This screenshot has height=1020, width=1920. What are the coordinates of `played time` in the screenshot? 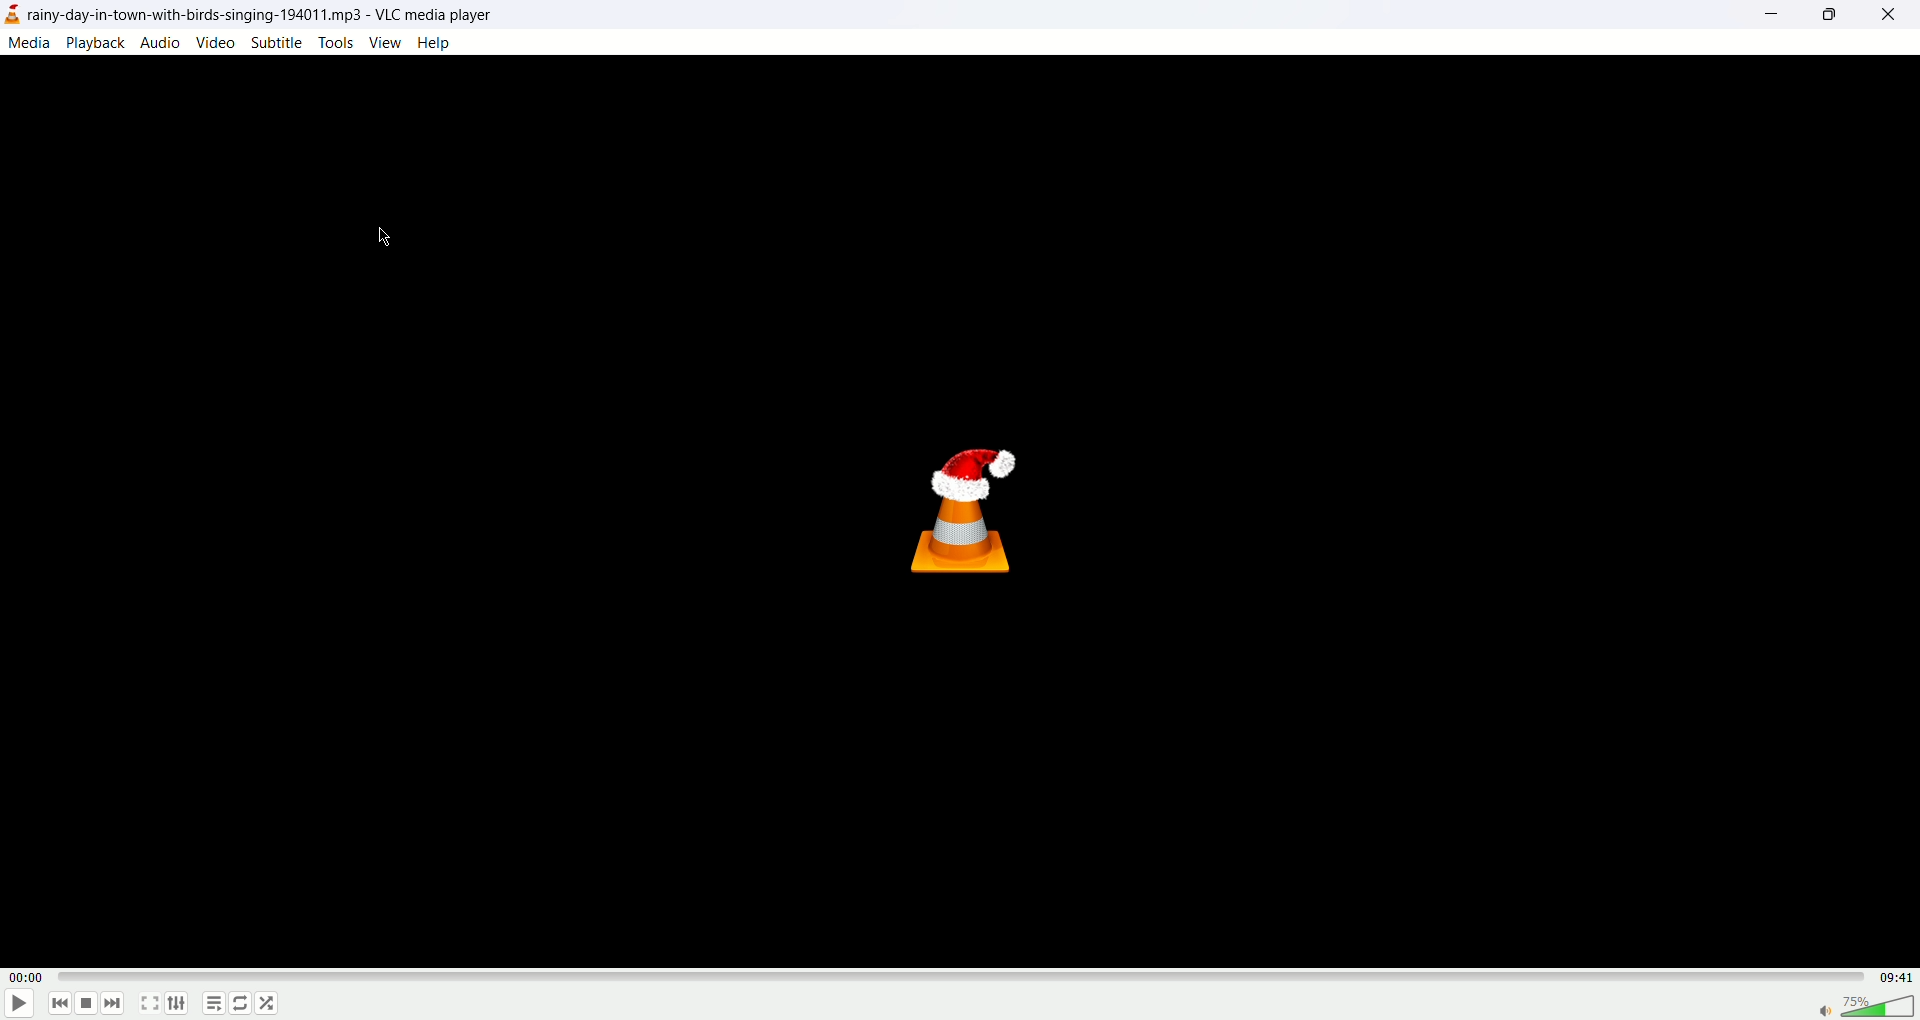 It's located at (25, 978).